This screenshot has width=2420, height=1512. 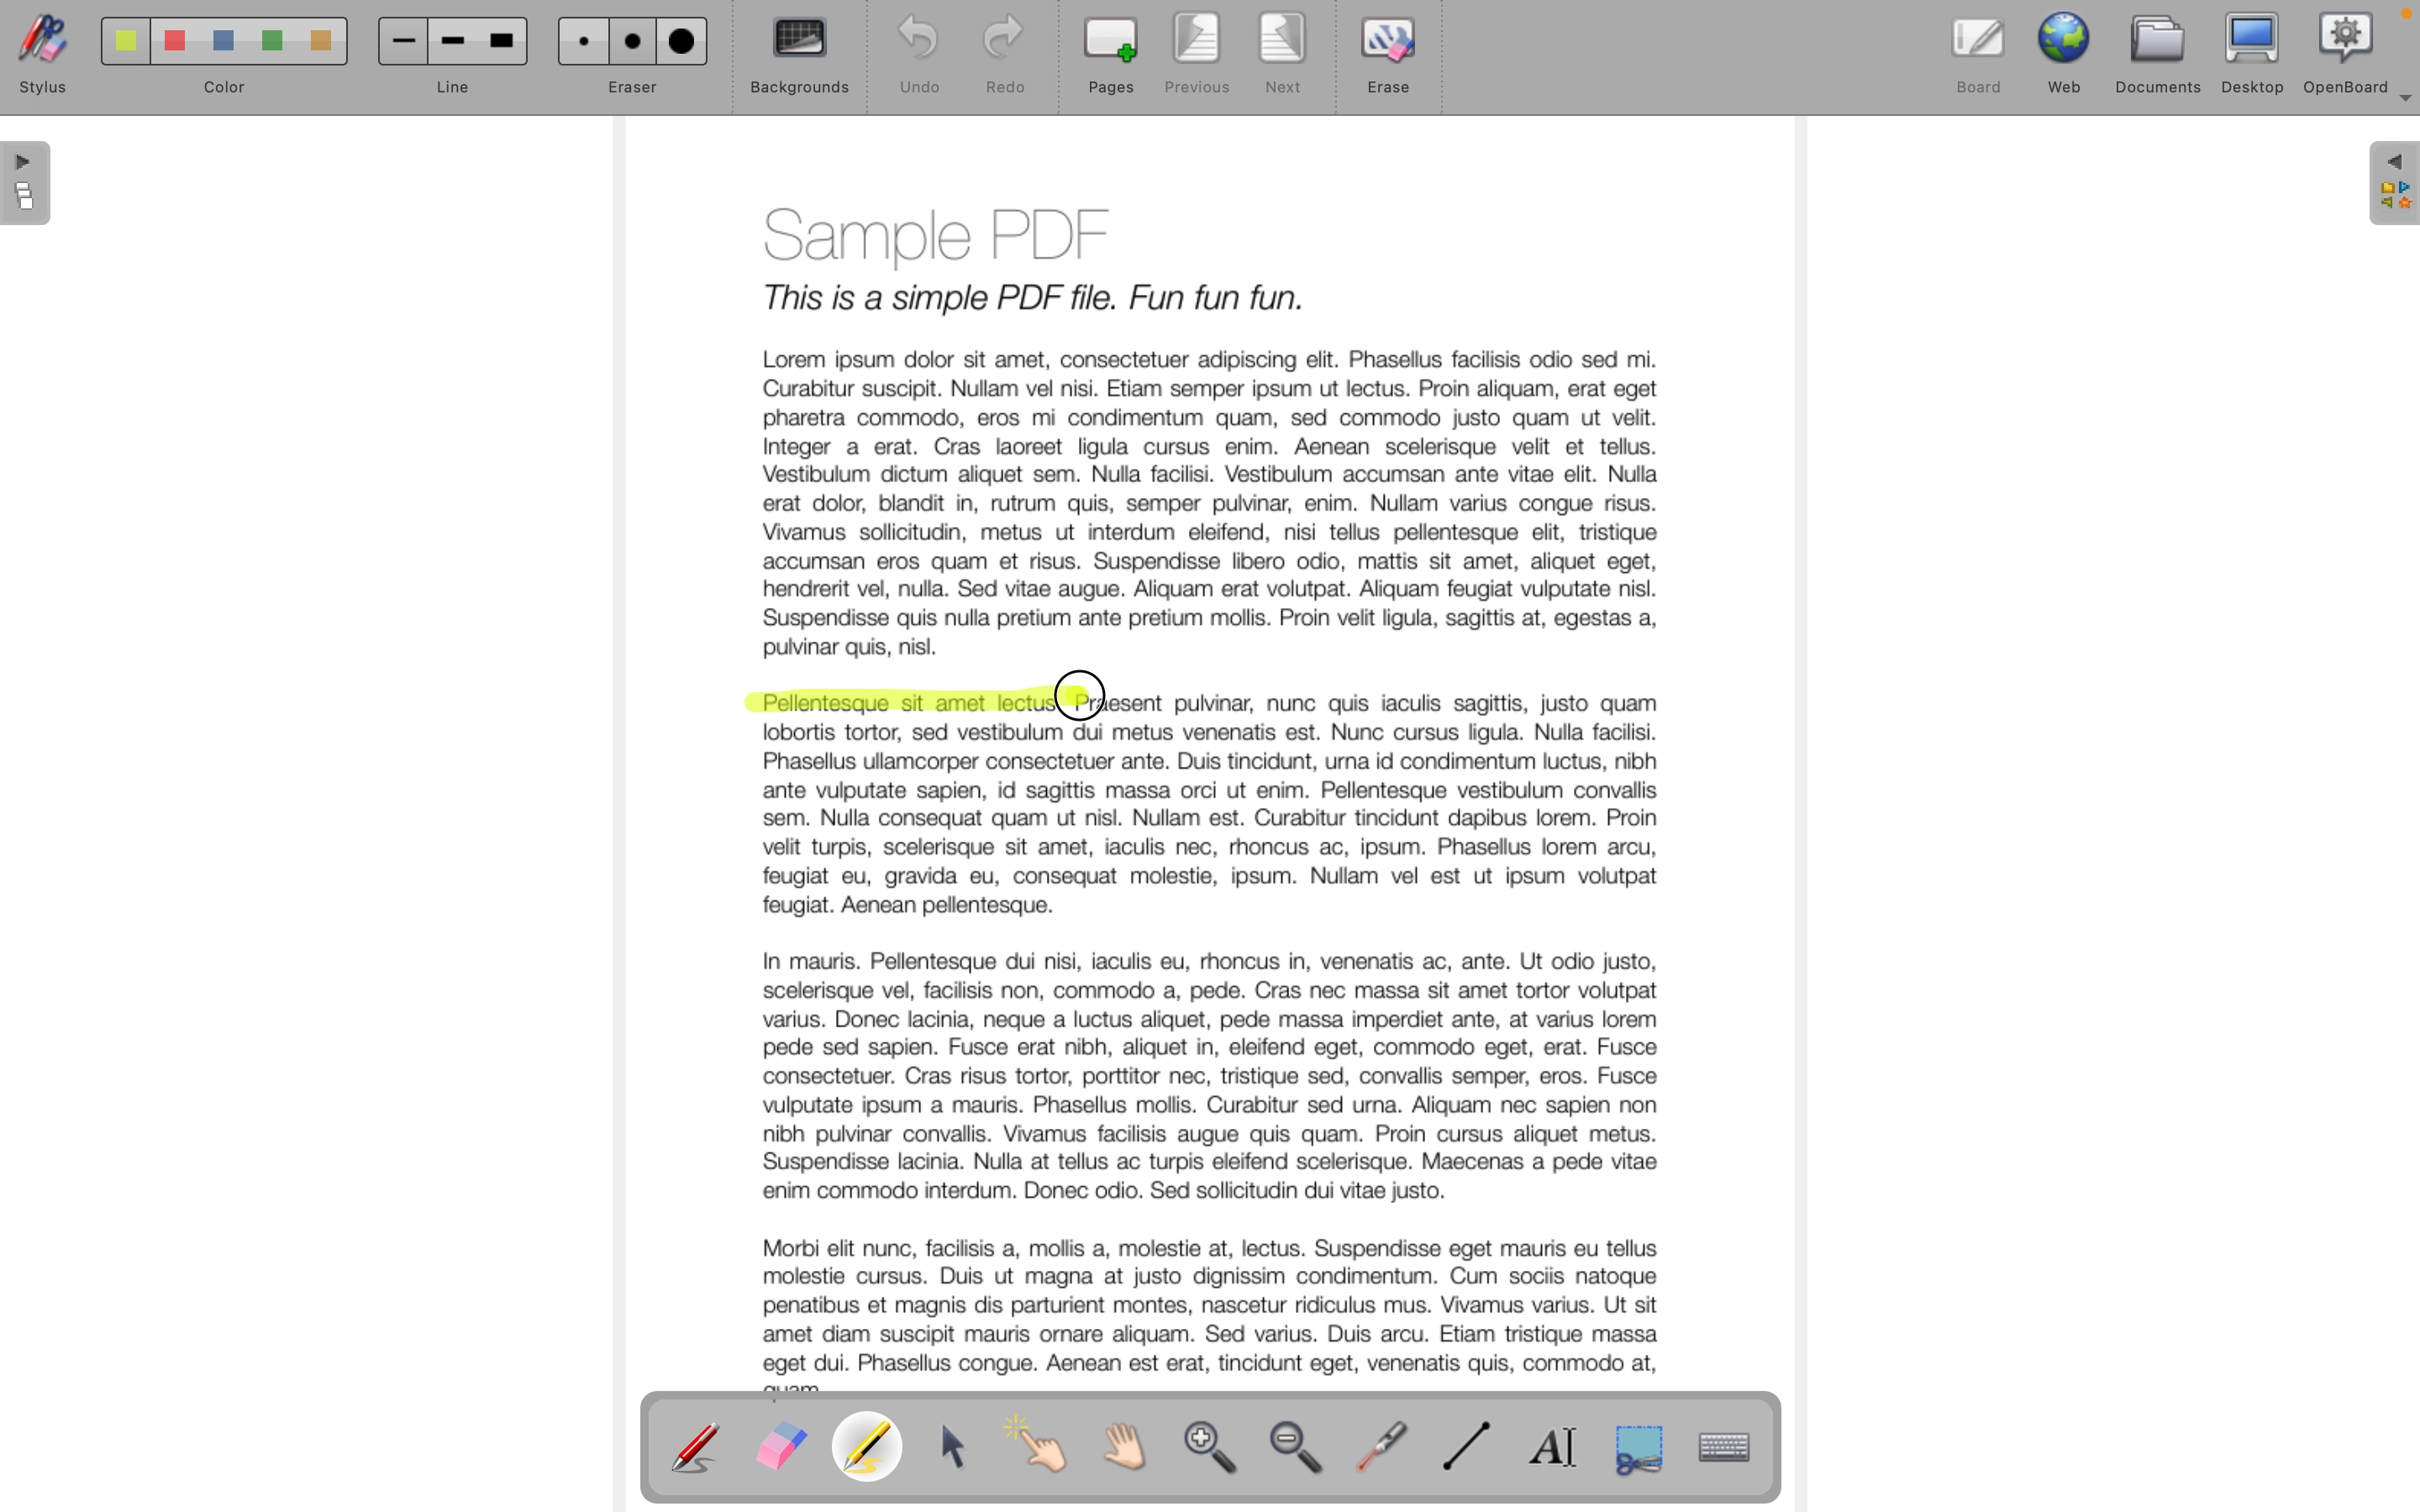 What do you see at coordinates (1562, 1447) in the screenshot?
I see `write text` at bounding box center [1562, 1447].